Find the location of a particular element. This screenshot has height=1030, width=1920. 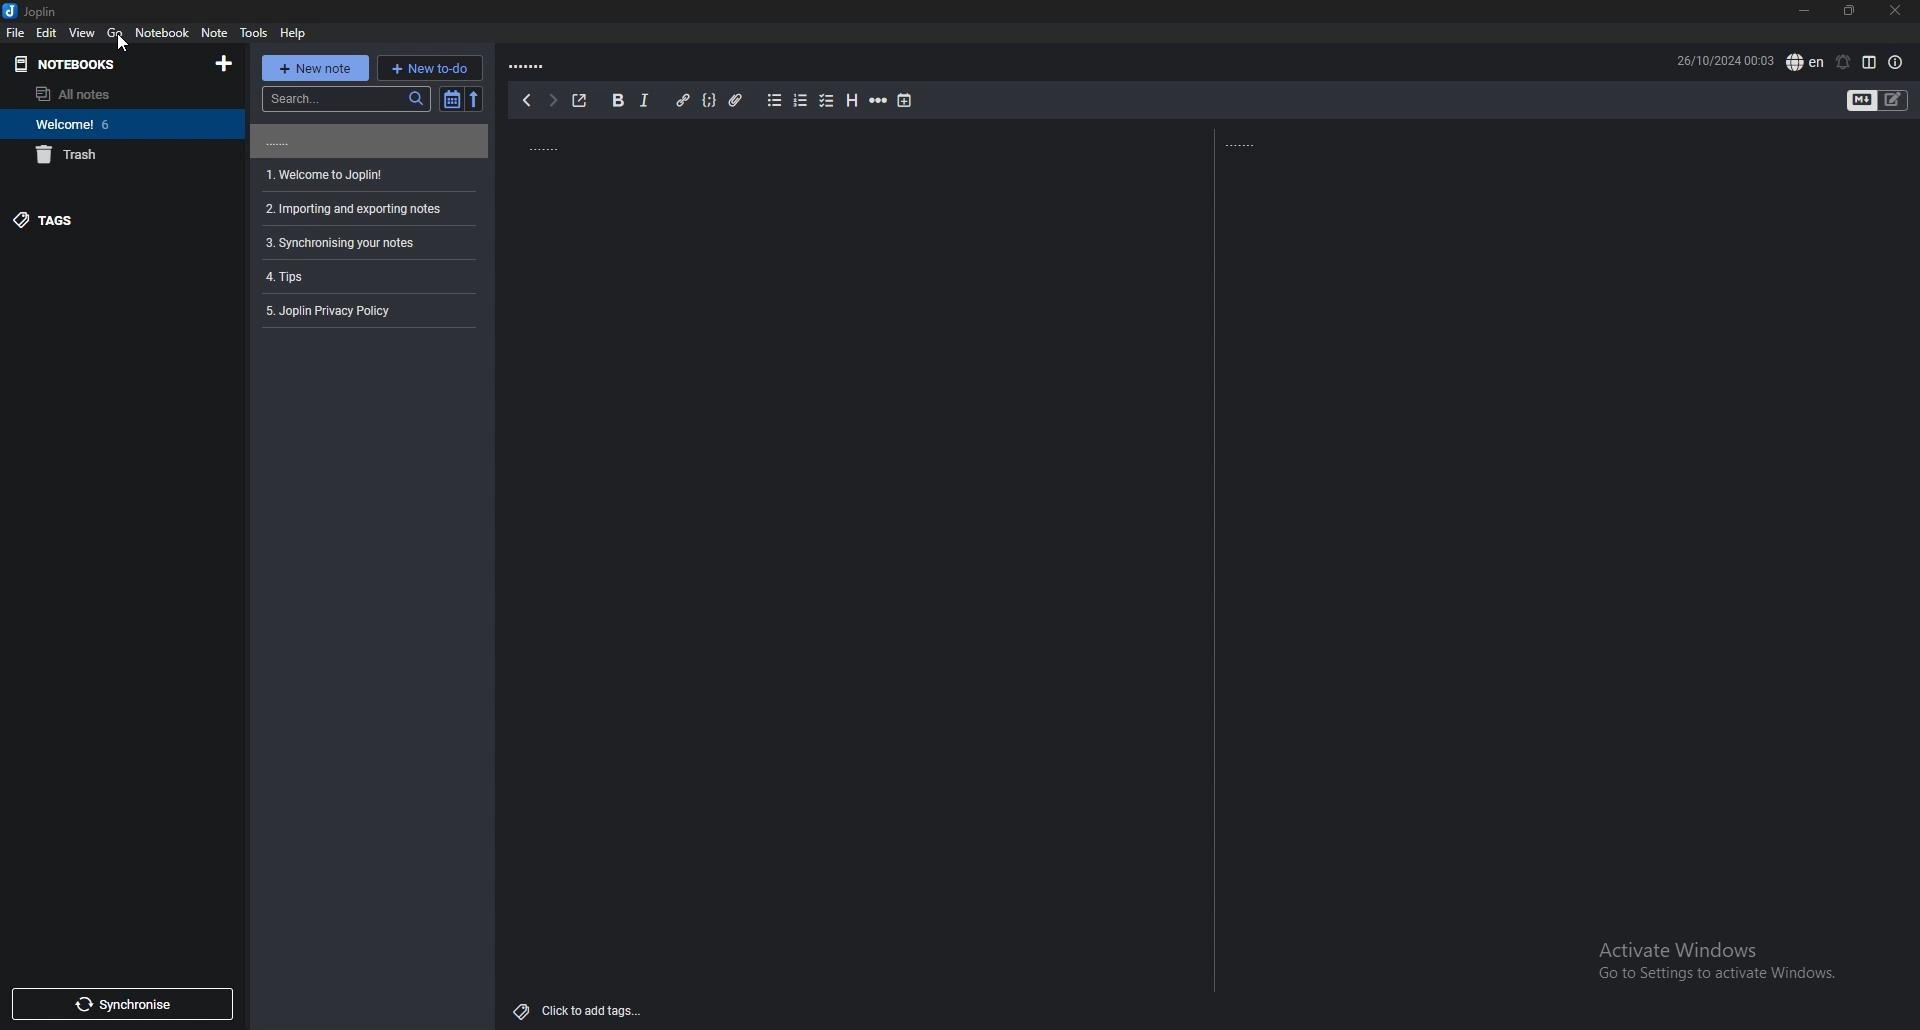

toggle editor layout is located at coordinates (1871, 62).